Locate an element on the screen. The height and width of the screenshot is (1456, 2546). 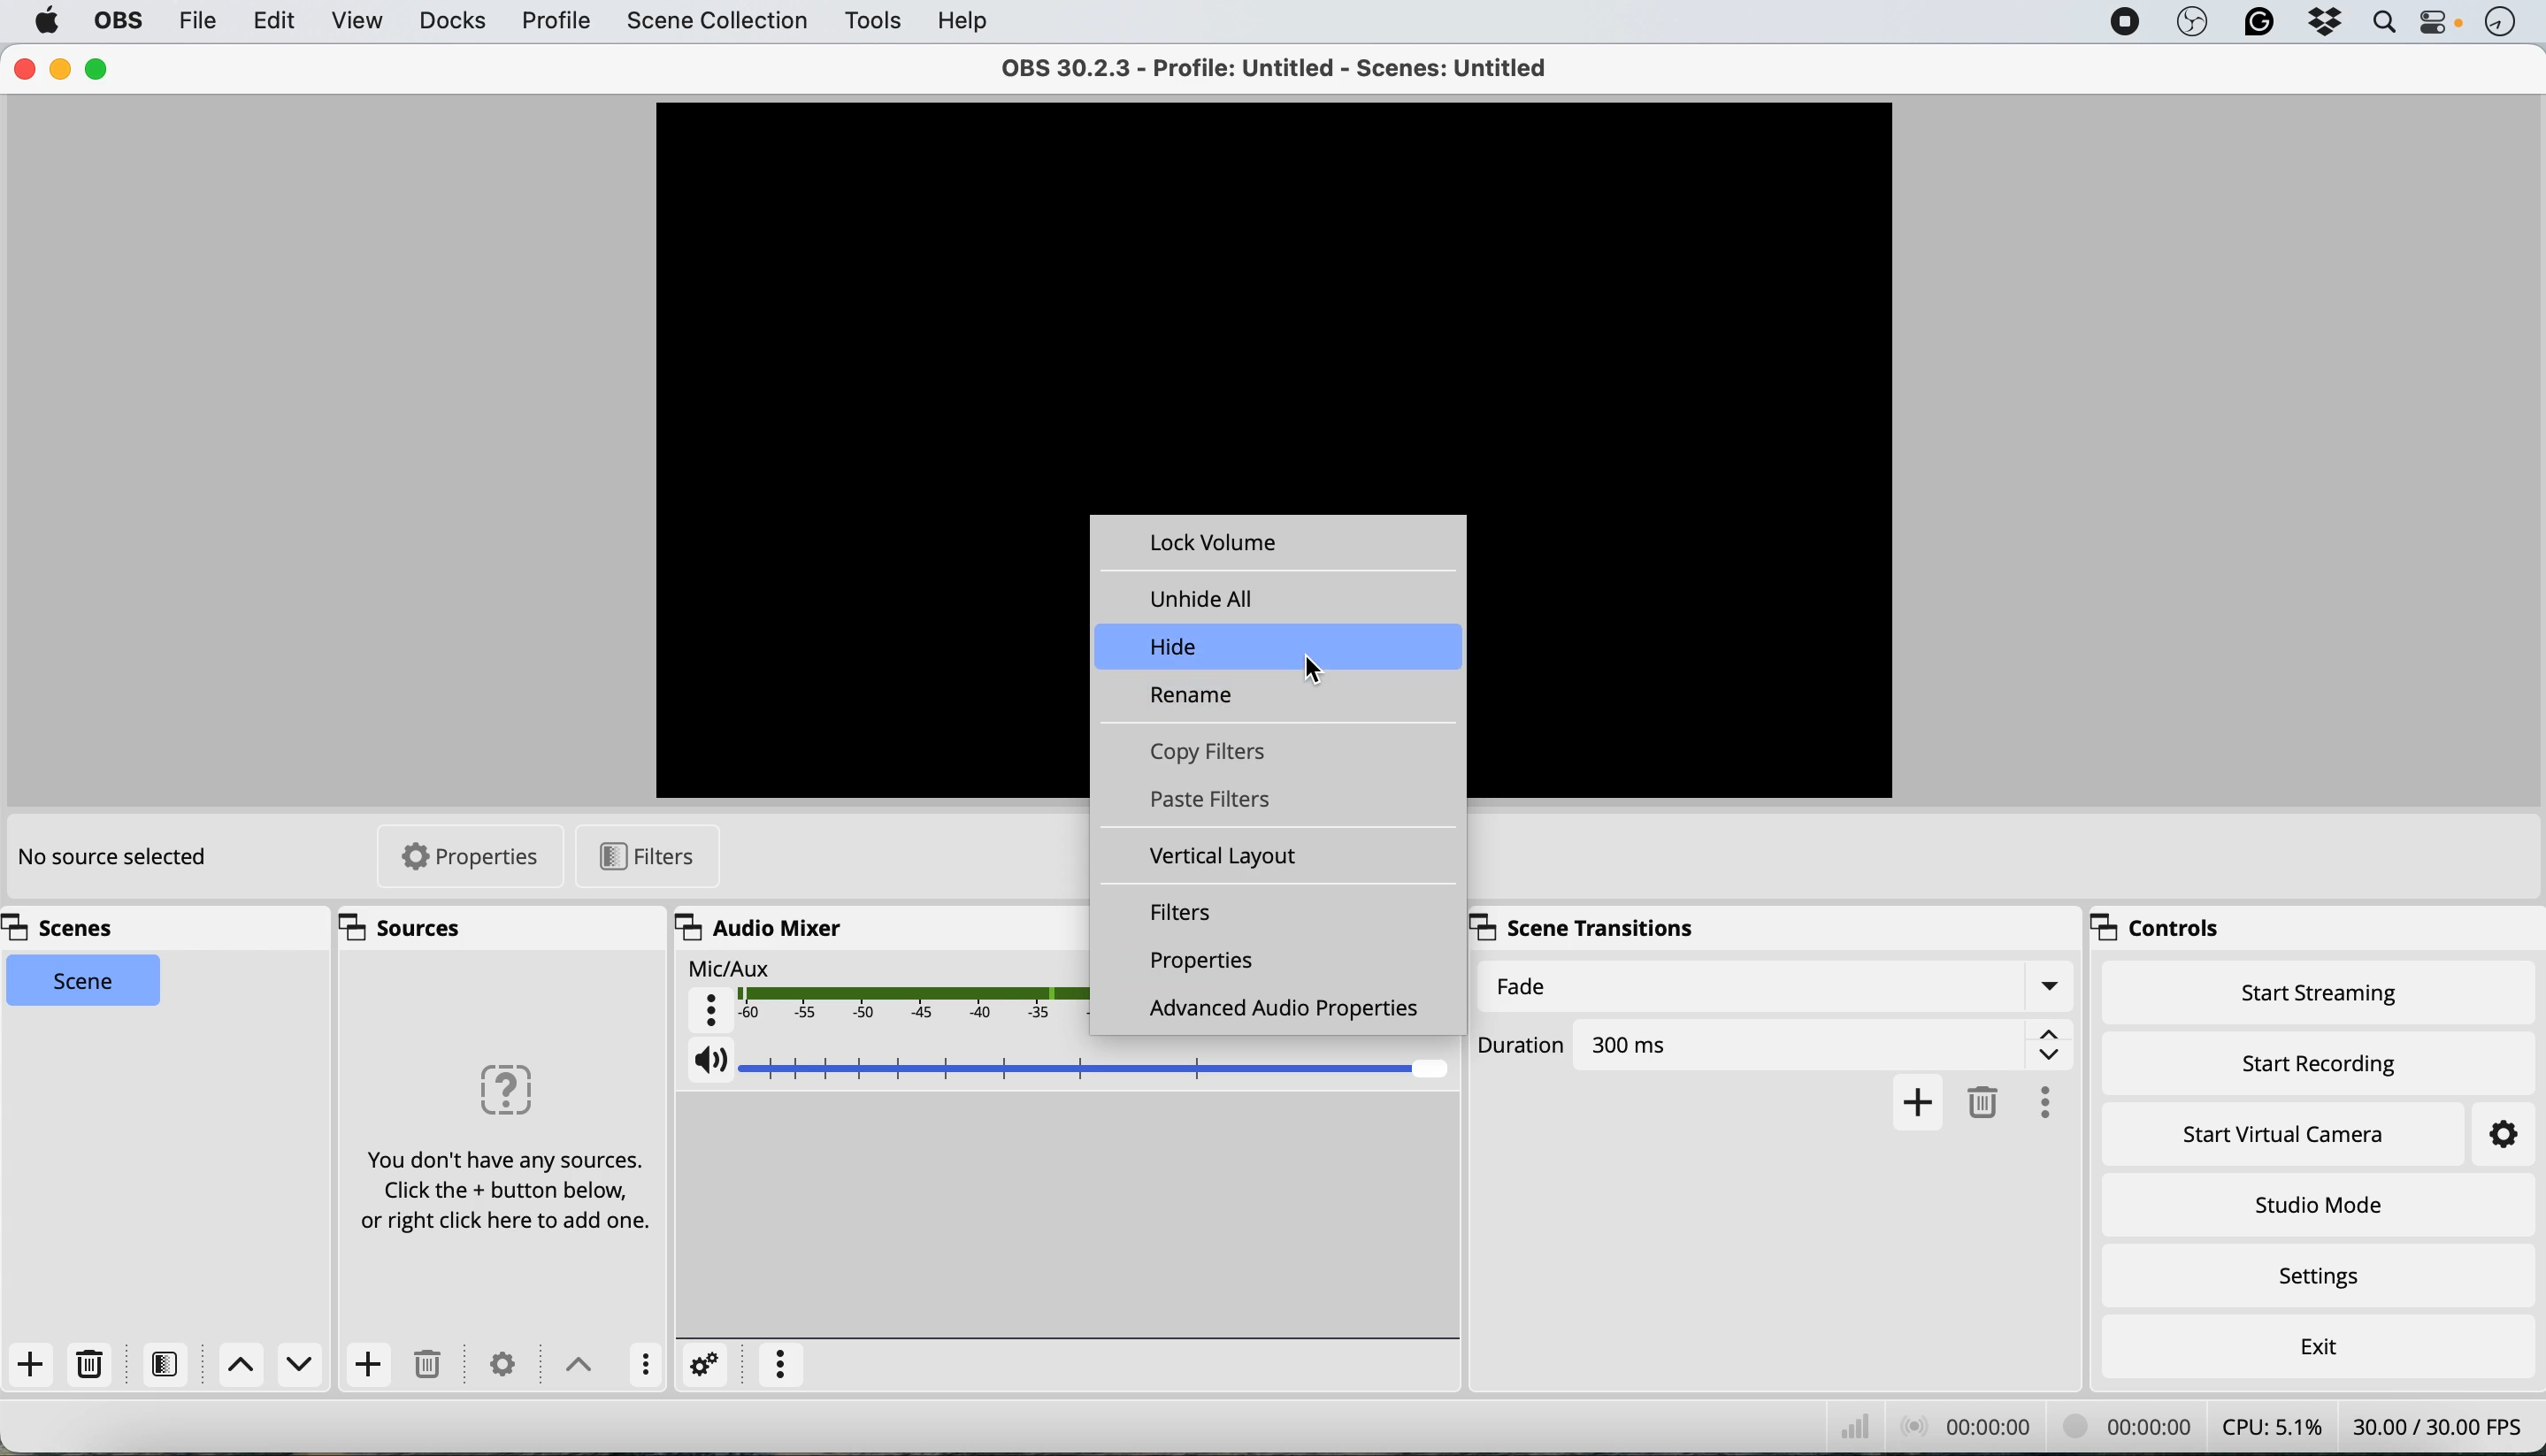
scenes is located at coordinates (65, 928).